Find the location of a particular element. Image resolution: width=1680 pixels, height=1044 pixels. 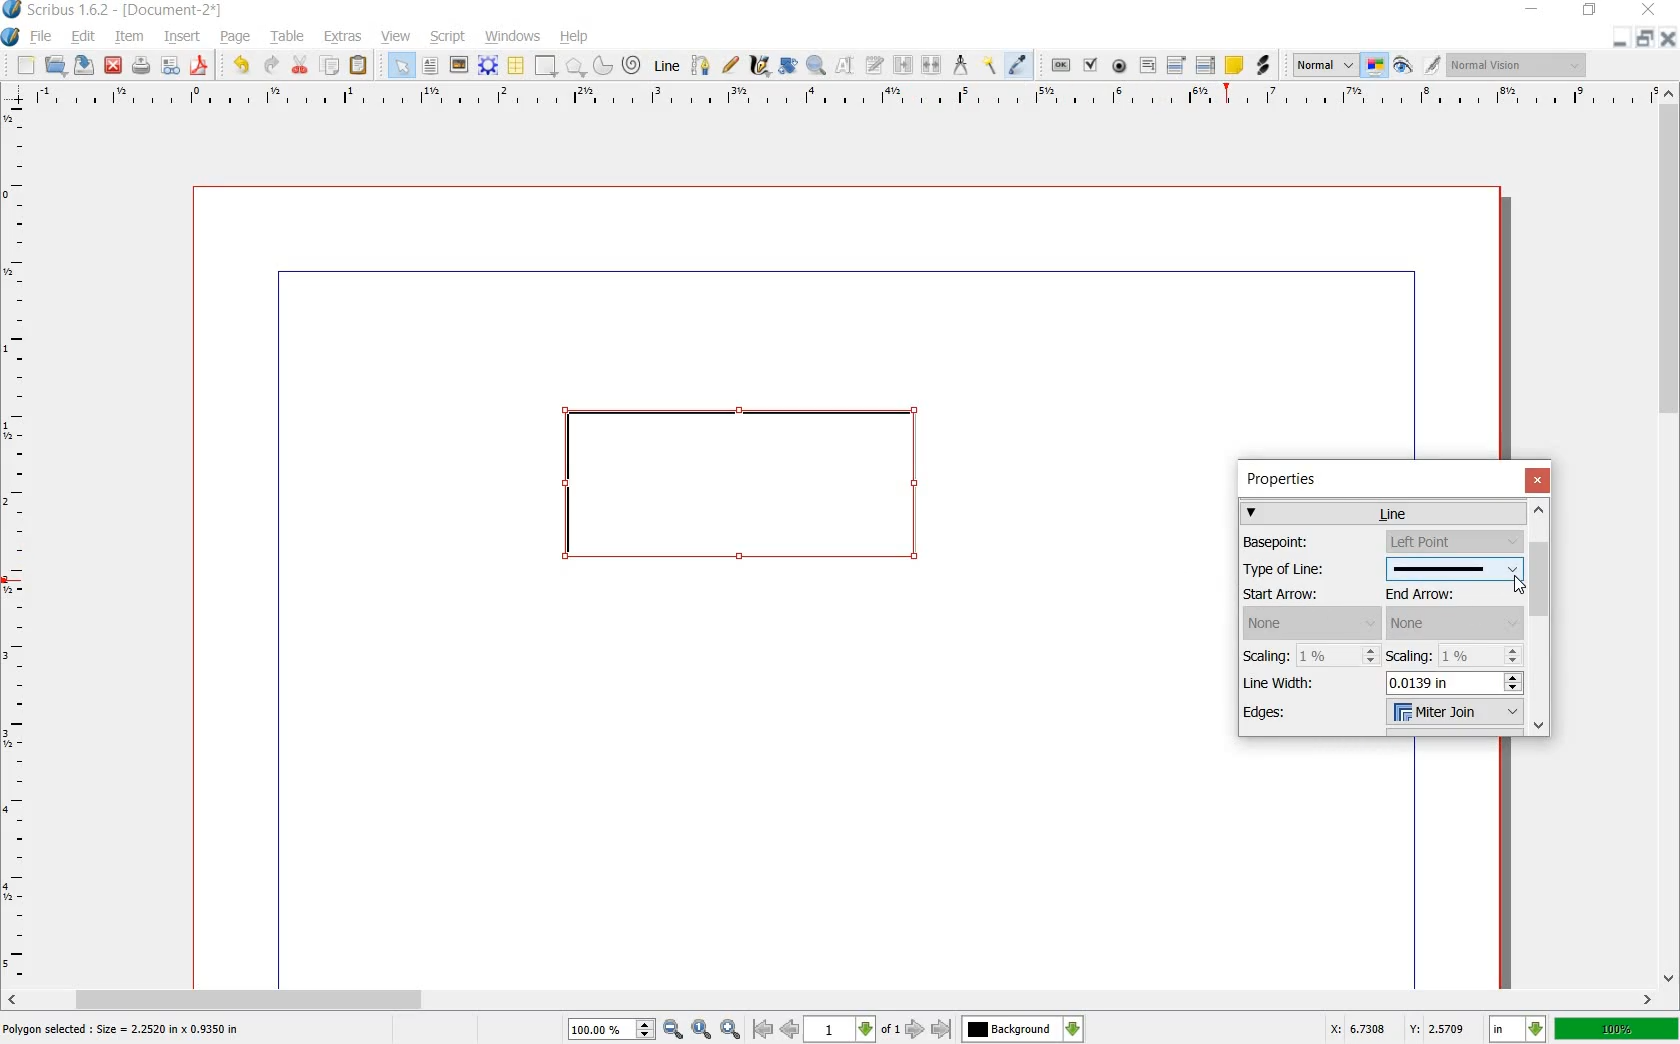

MINIMIZE is located at coordinates (1530, 10).